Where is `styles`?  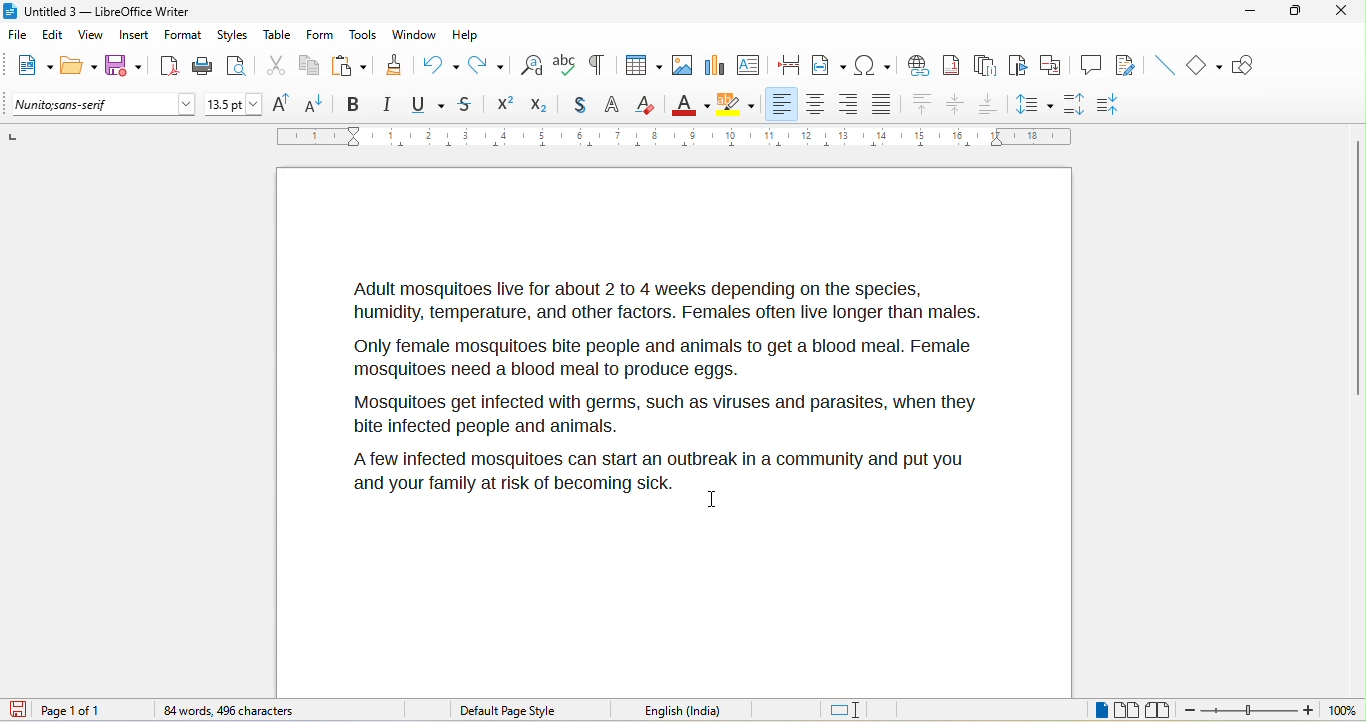 styles is located at coordinates (234, 36).